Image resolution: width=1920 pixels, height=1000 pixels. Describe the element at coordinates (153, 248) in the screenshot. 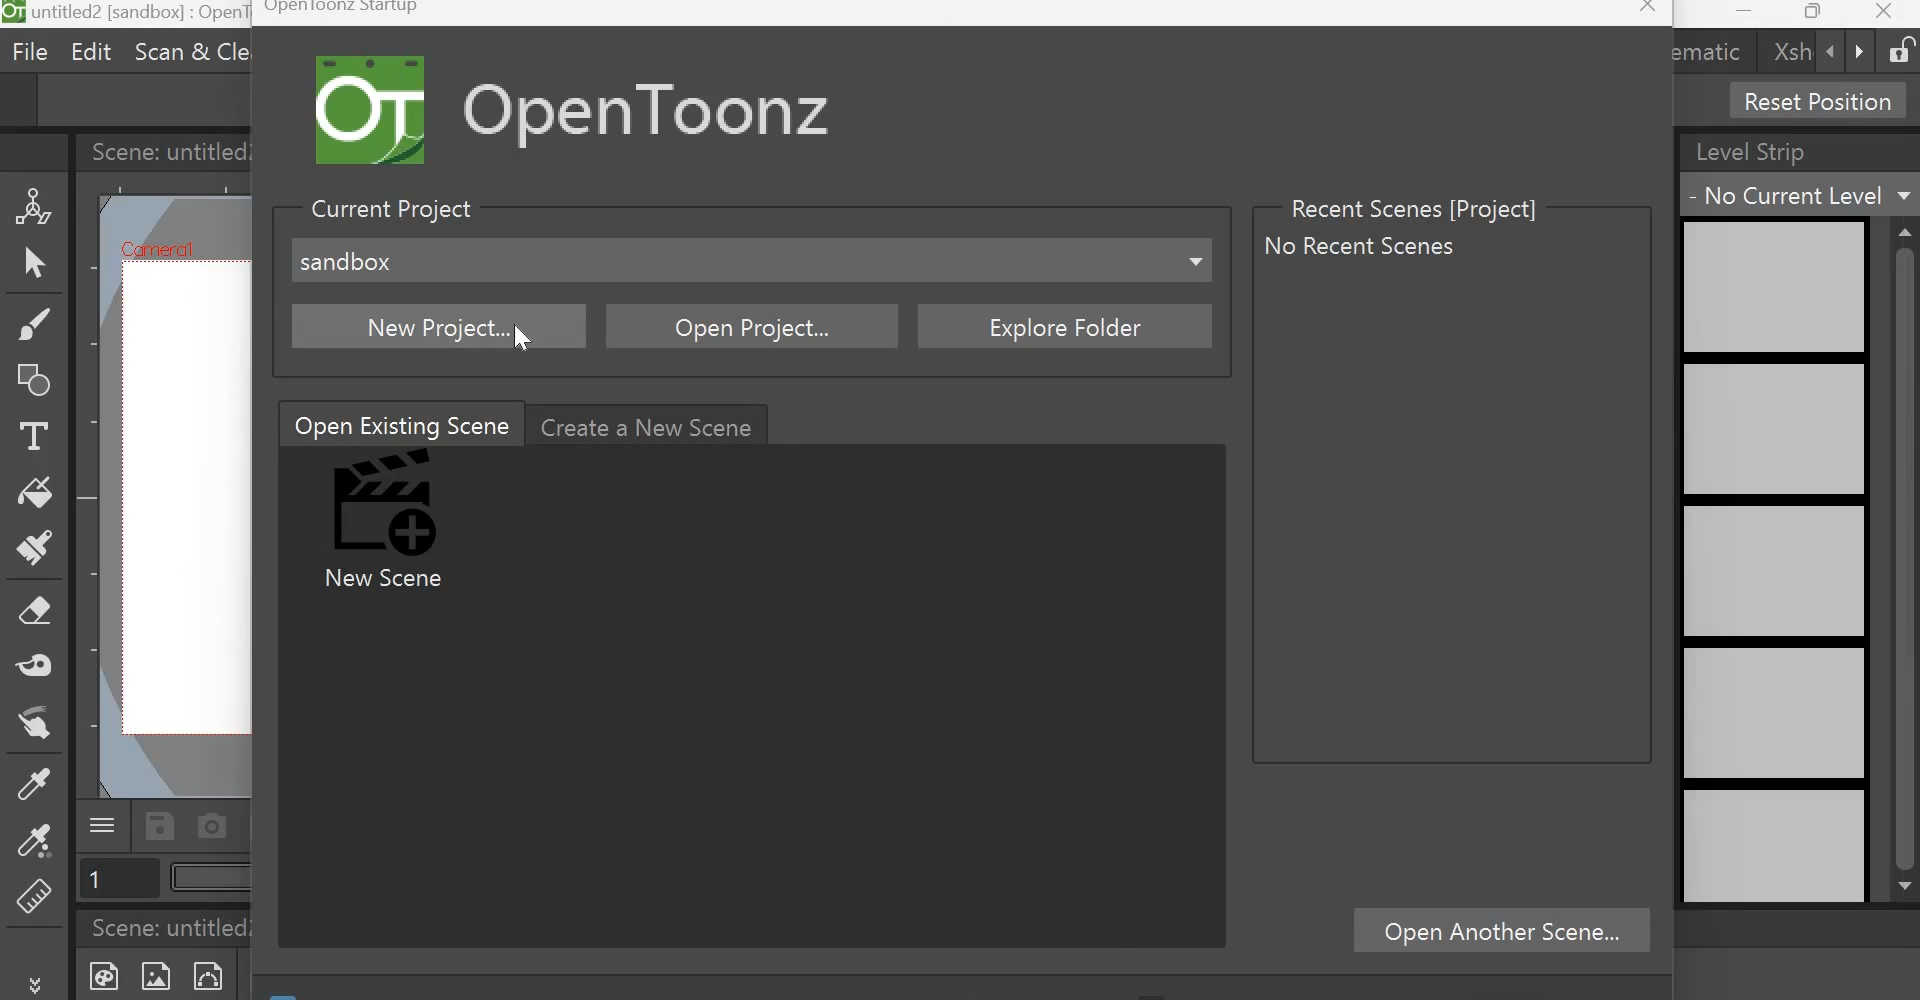

I see `Cafniercil` at that location.